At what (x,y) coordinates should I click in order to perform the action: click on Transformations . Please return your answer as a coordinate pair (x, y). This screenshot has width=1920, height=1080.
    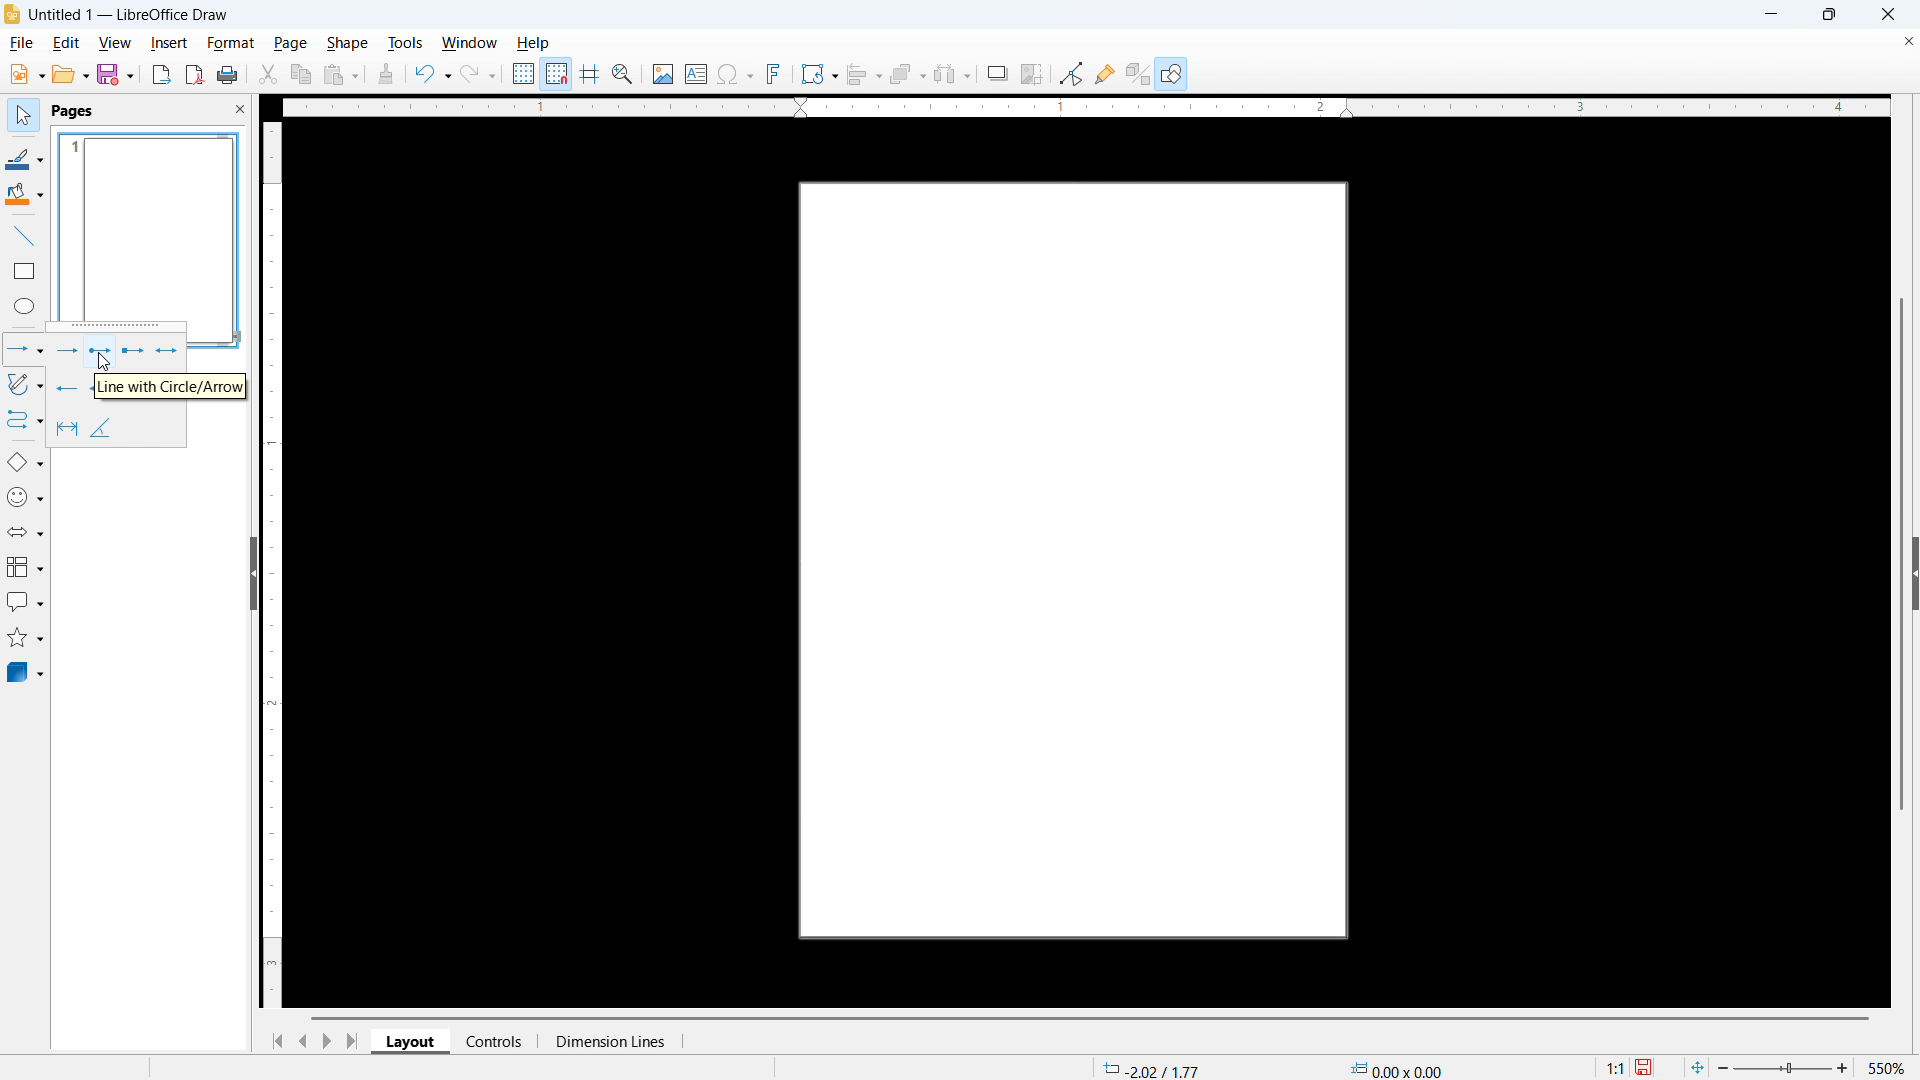
    Looking at the image, I should click on (819, 75).